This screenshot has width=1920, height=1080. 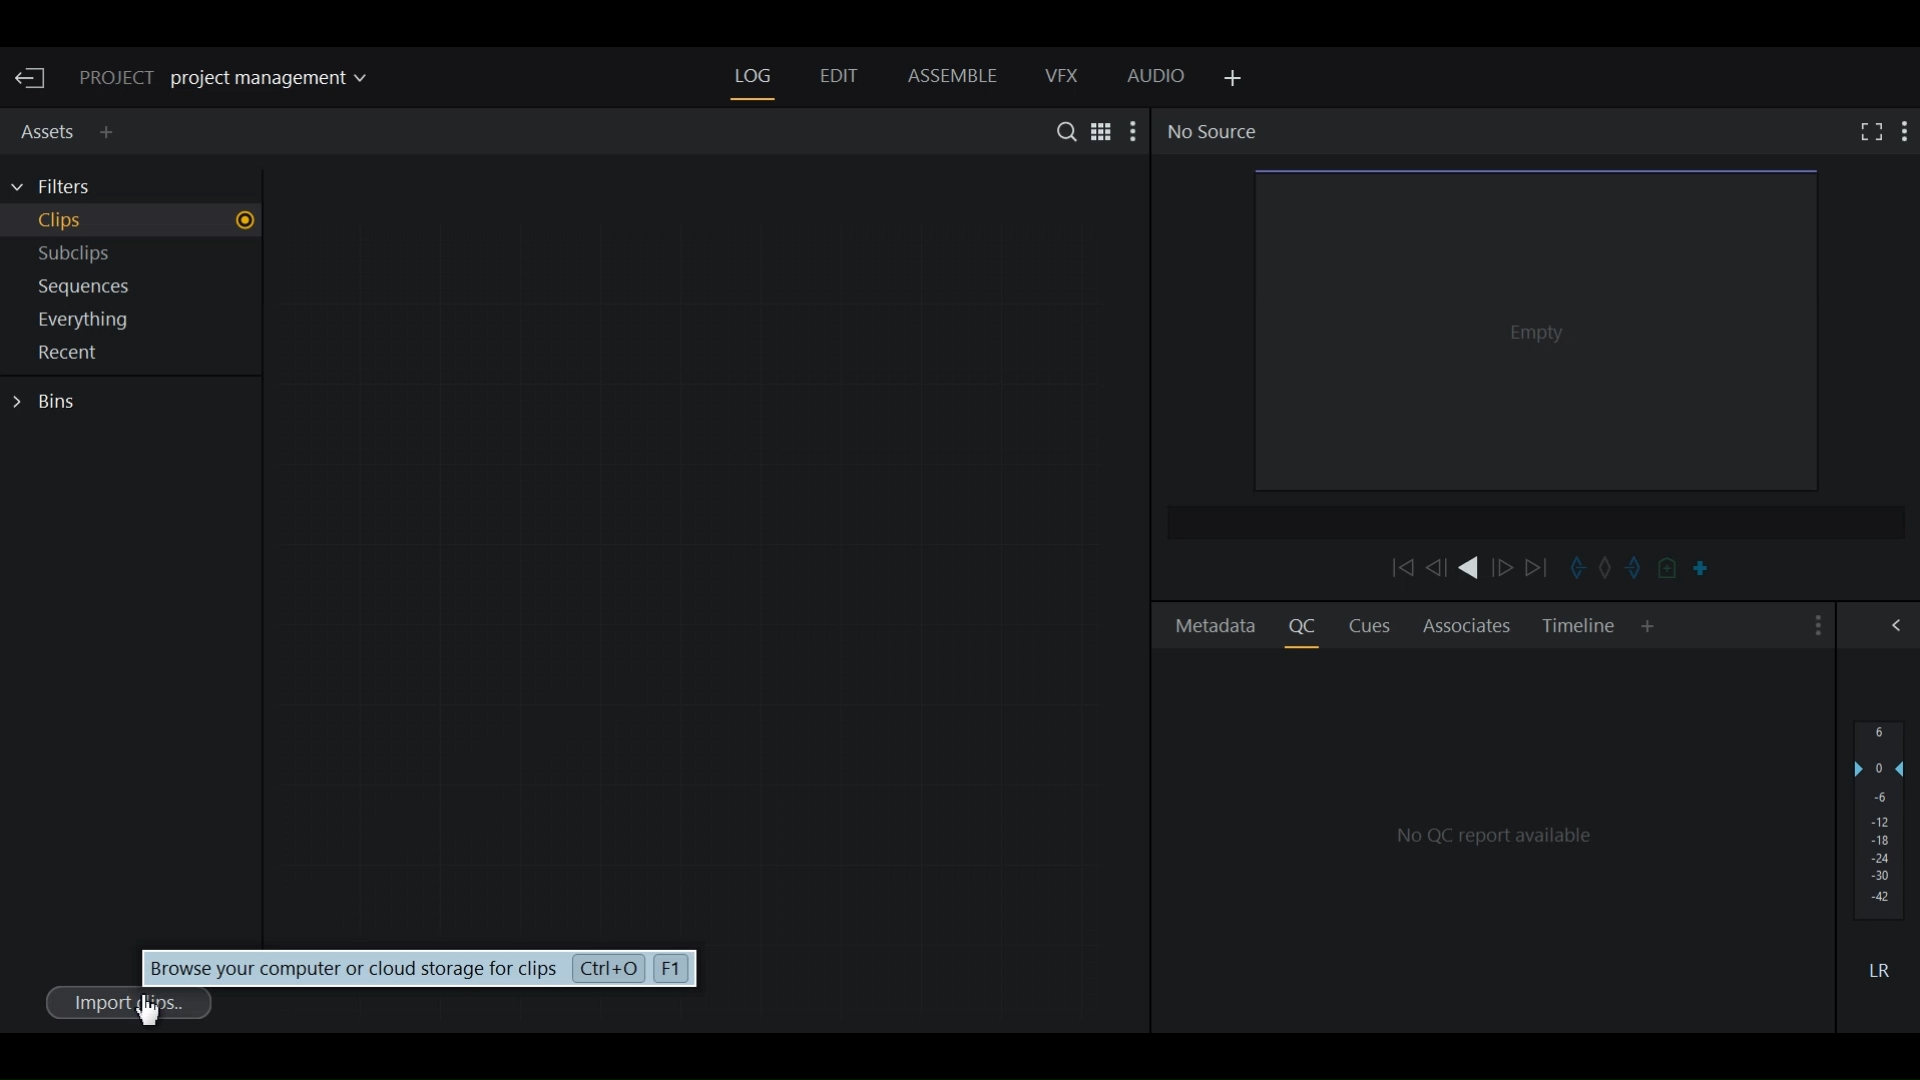 I want to click on Edit, so click(x=837, y=78).